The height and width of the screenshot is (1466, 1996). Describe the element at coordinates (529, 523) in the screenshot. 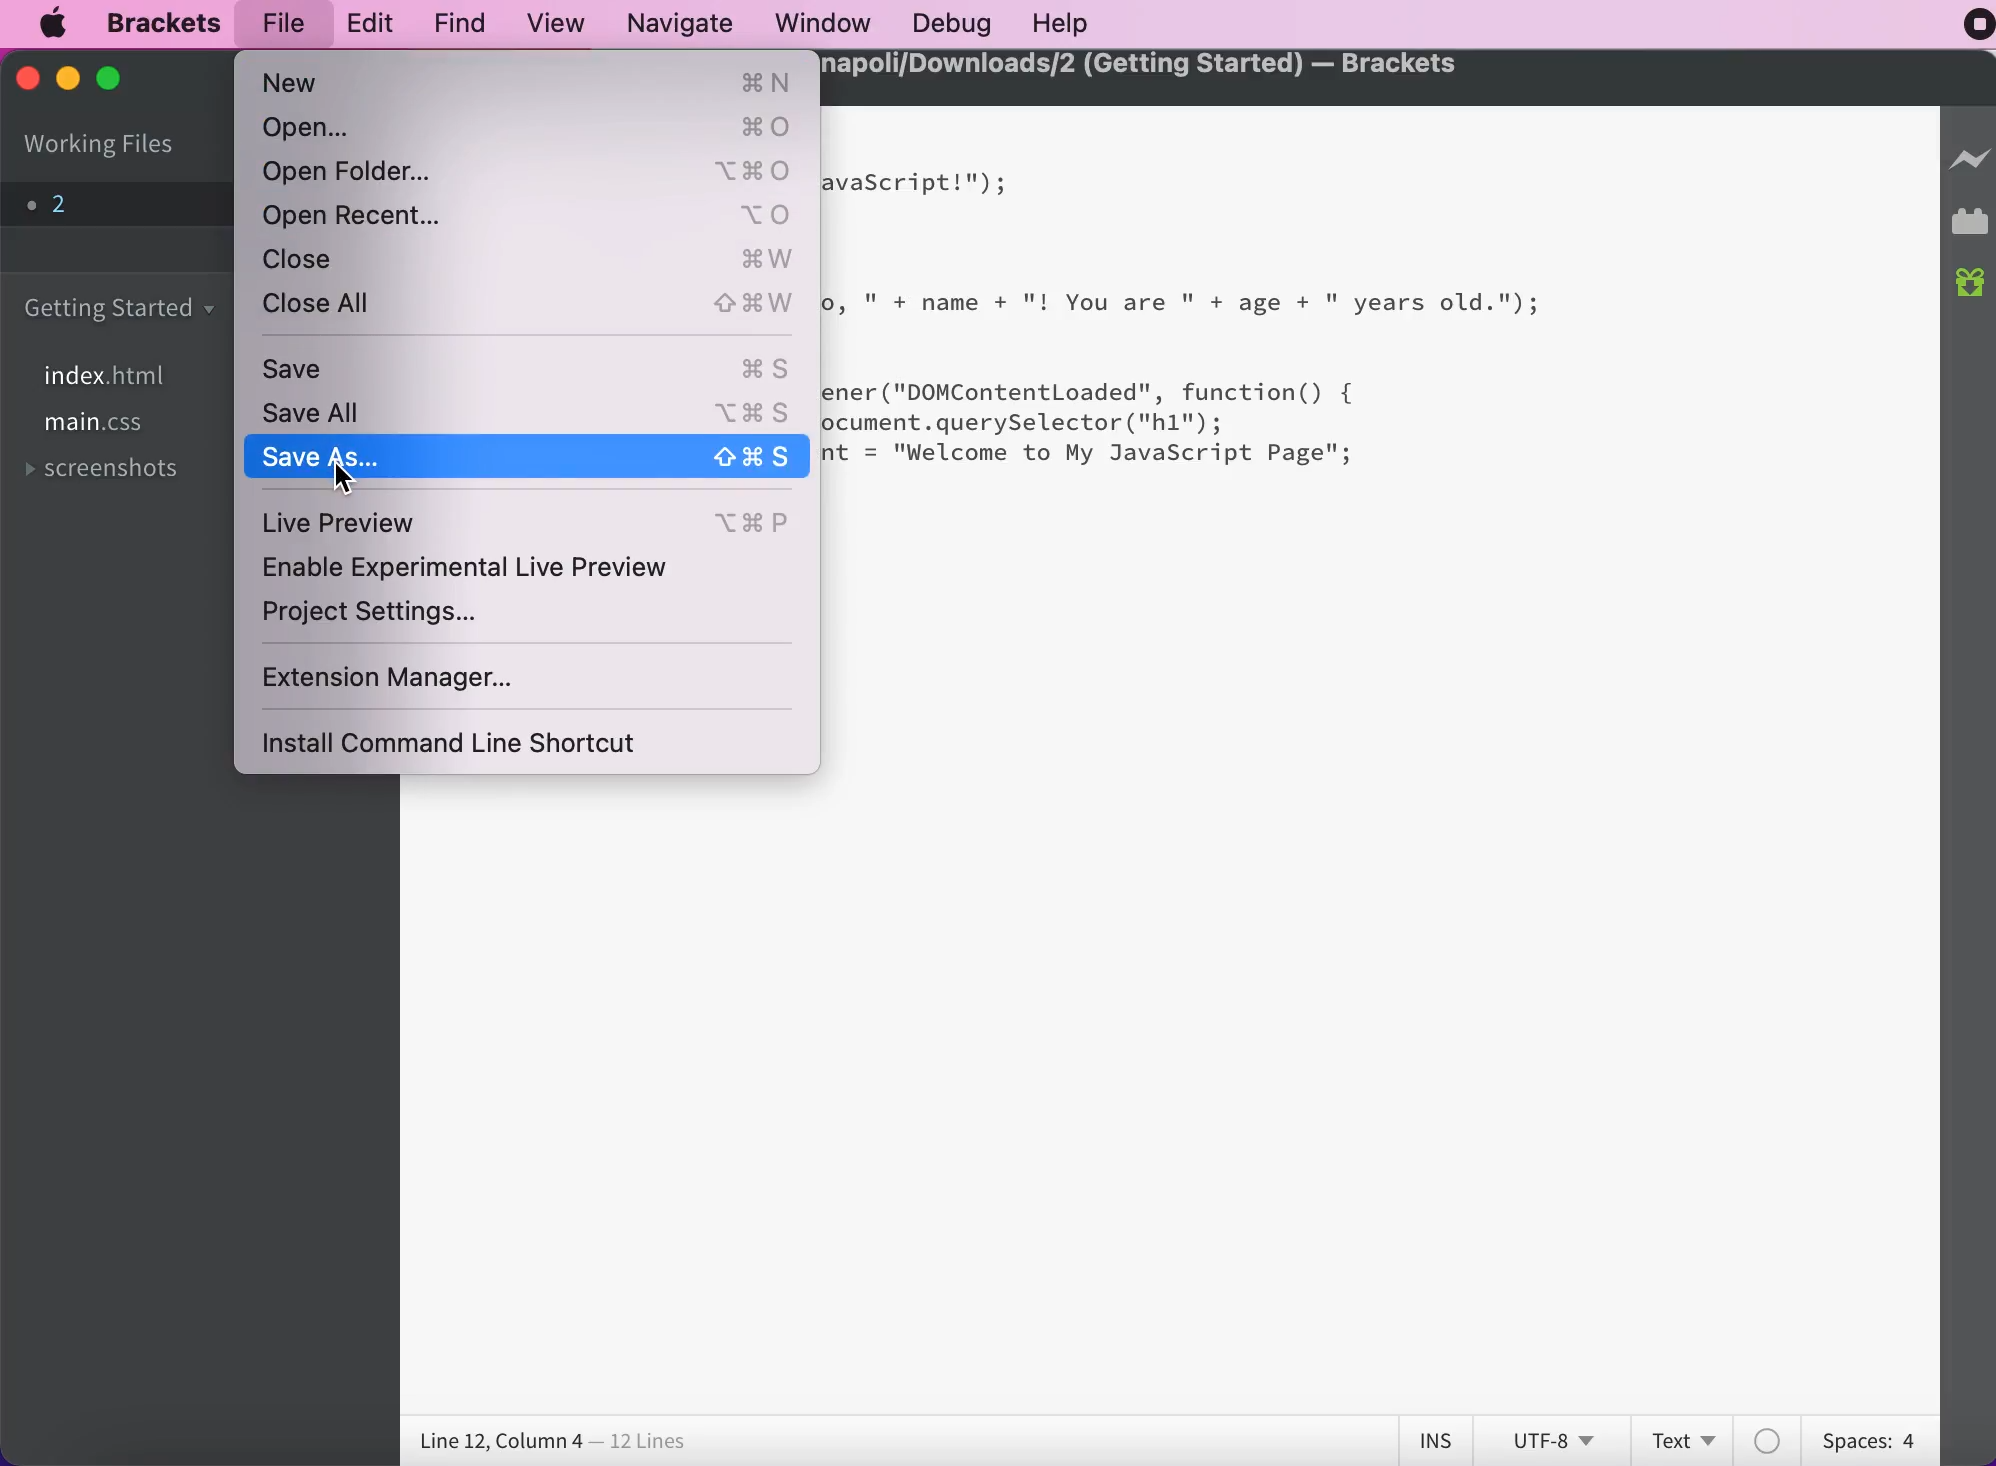

I see `live preview` at that location.